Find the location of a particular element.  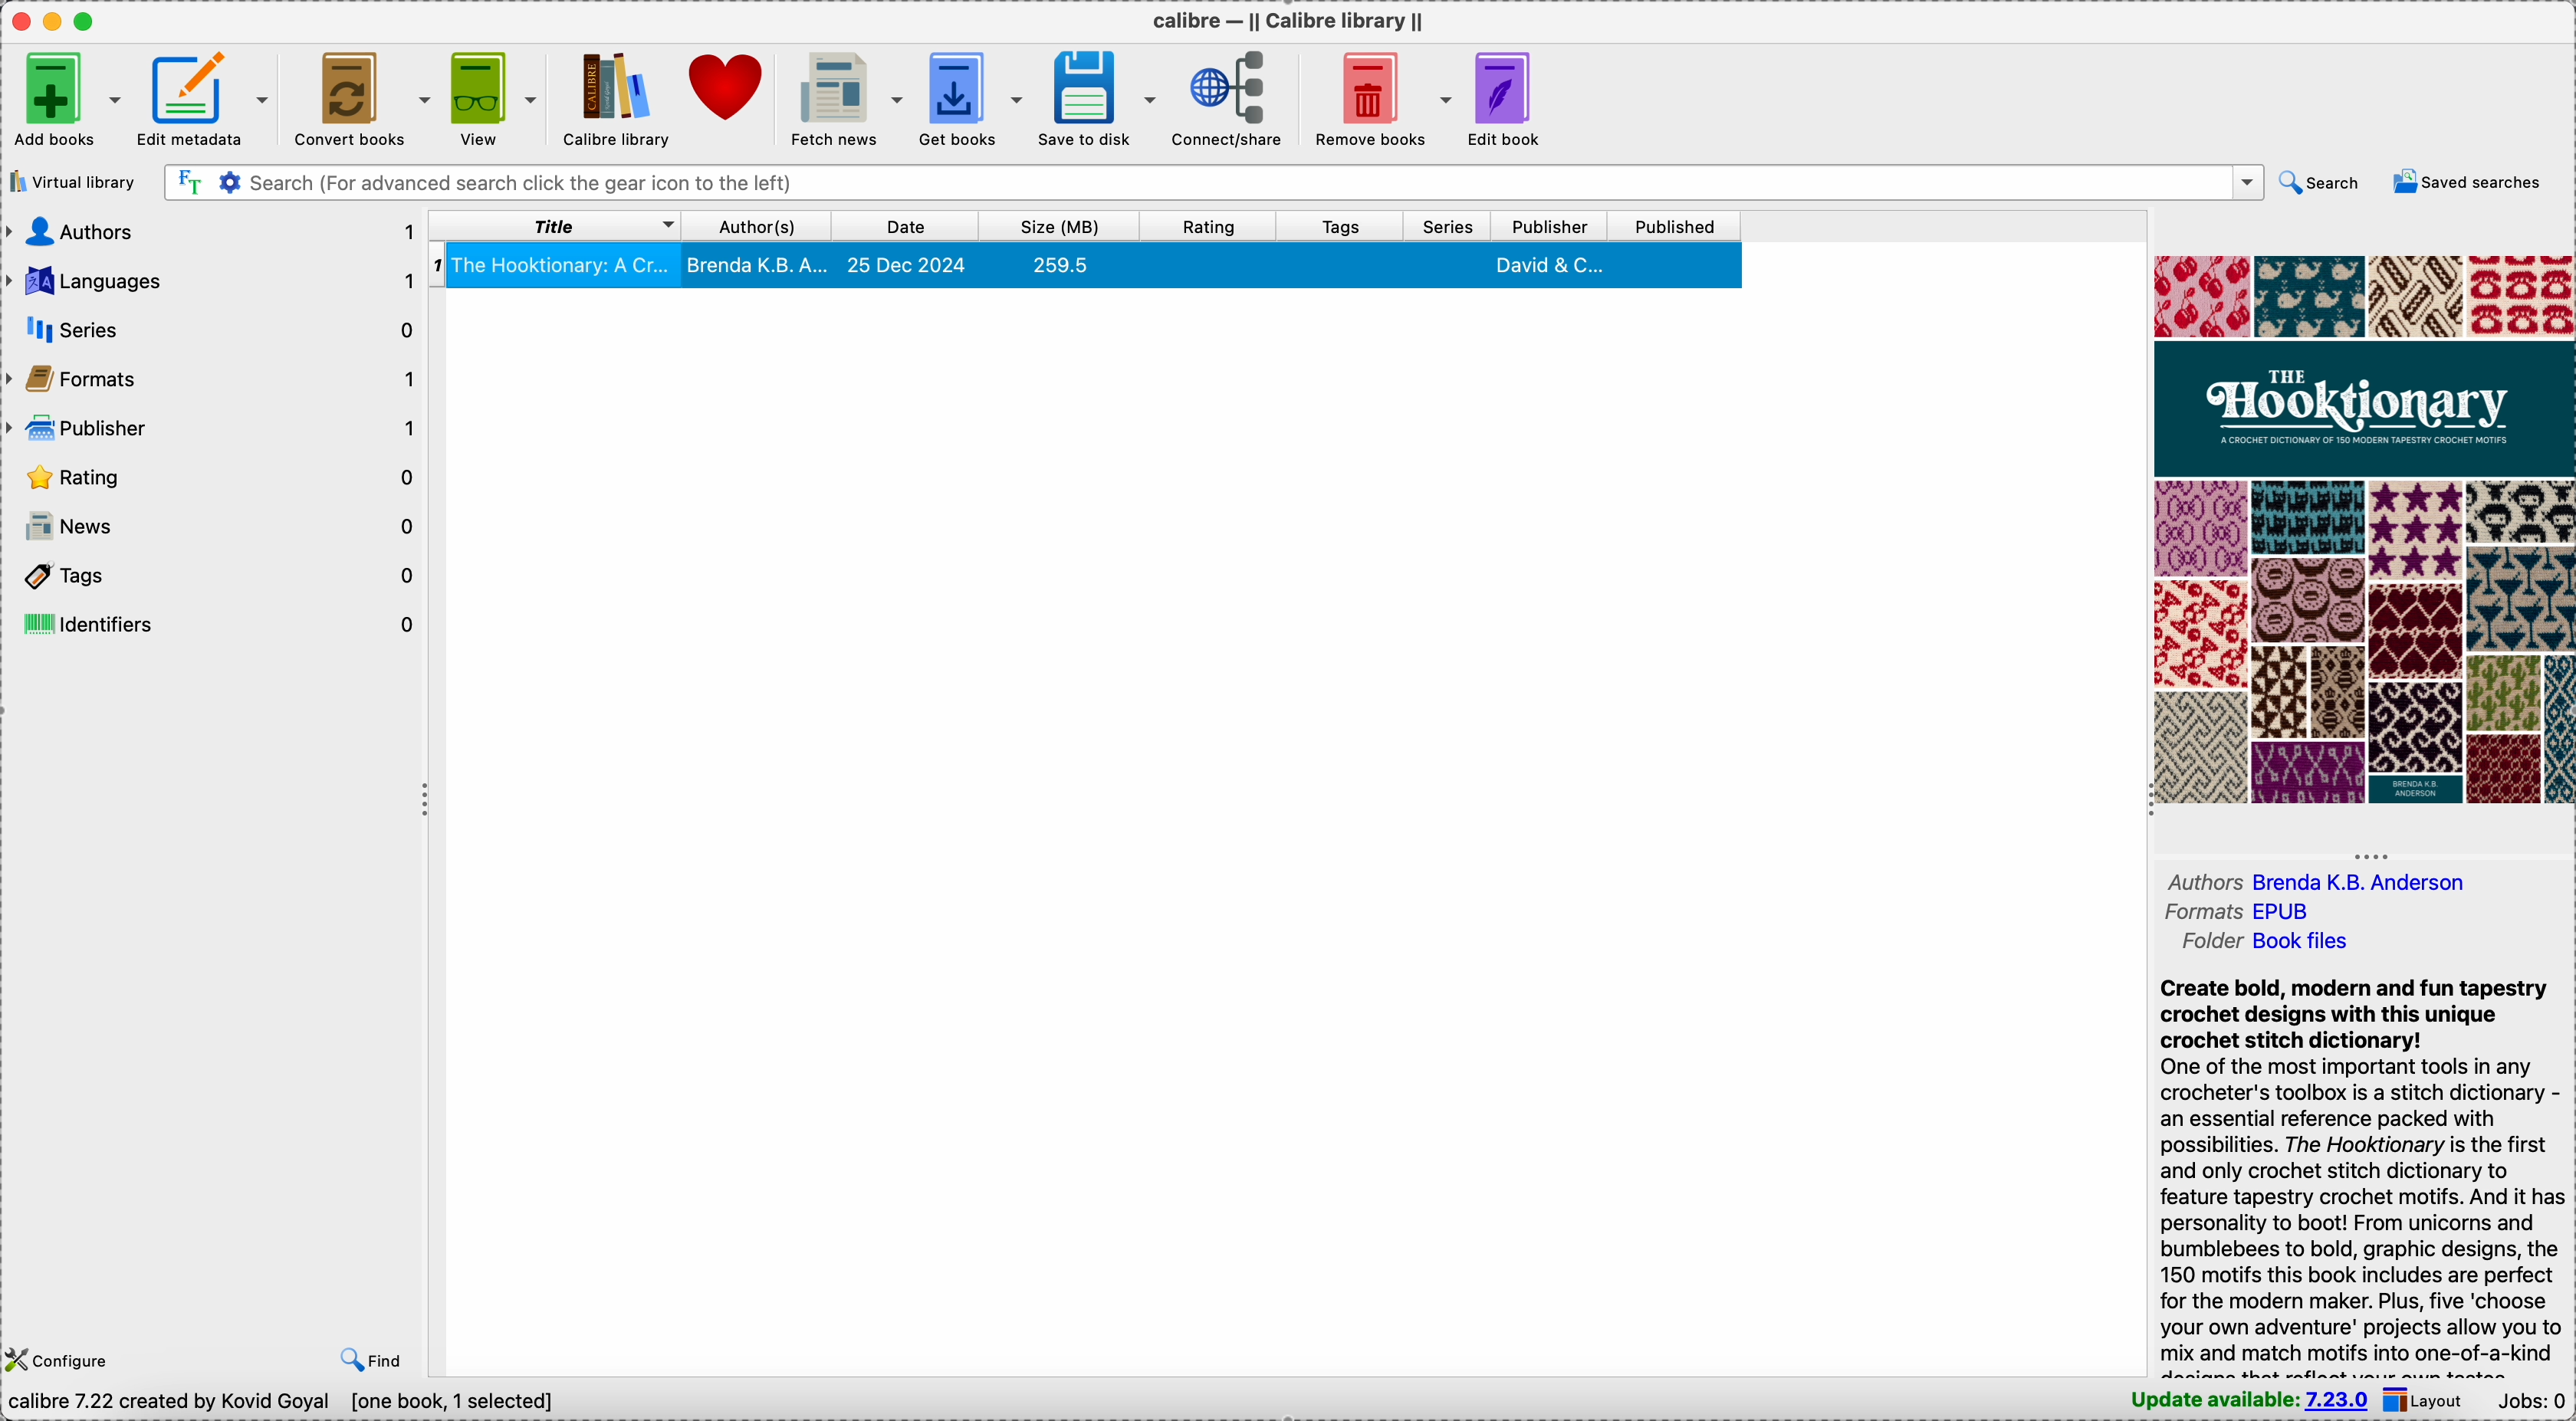

The Hooktionary book details is located at coordinates (1087, 269).